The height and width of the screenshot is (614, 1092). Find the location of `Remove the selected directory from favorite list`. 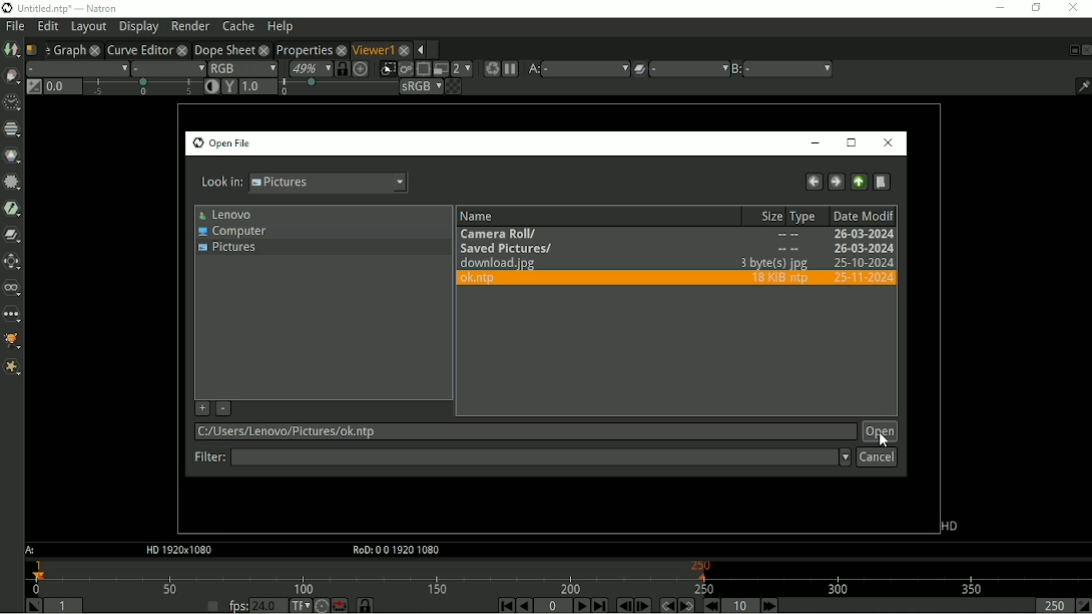

Remove the selected directory from favorite list is located at coordinates (224, 408).